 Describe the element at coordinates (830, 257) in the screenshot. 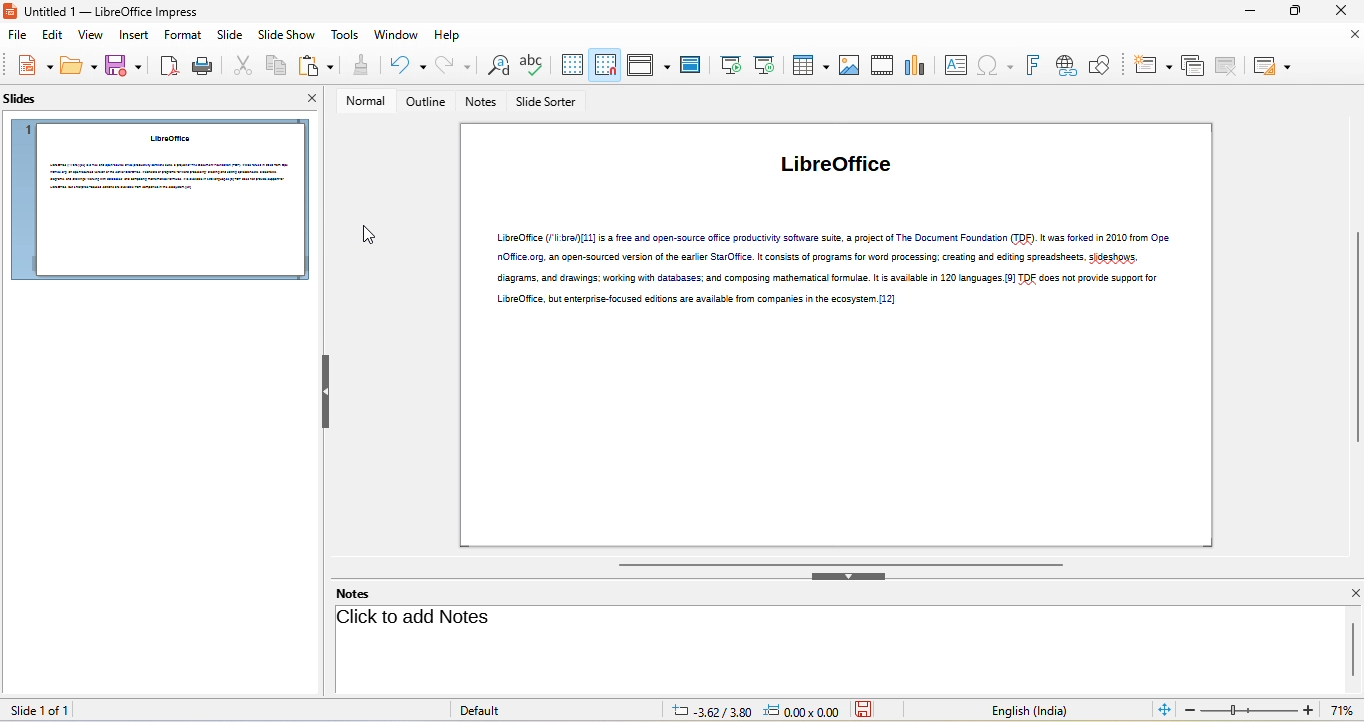

I see `i | nOffice.org, an open-sourced version of the earker StarOffice. It consists of programs for word processing: creating and editing spreadsheets. sideshows.` at that location.